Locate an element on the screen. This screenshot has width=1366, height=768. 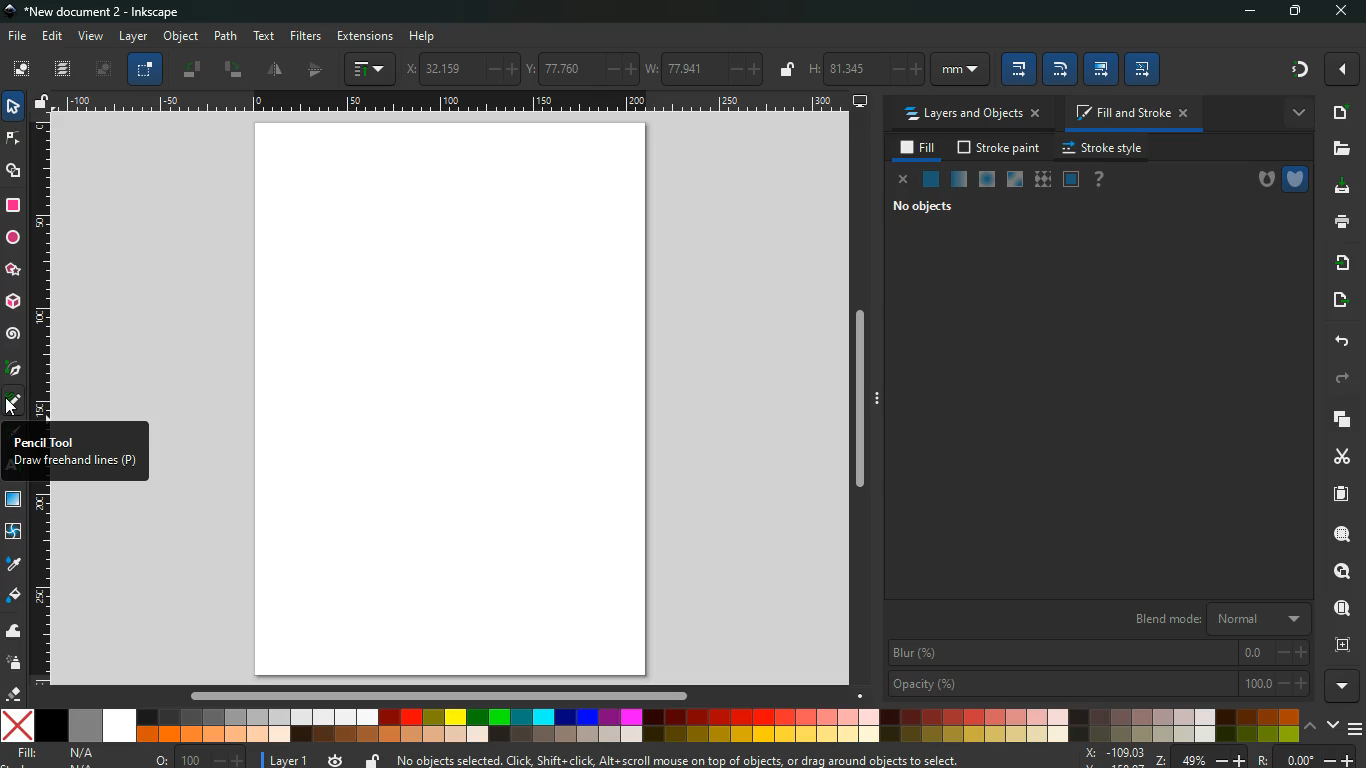
message is located at coordinates (680, 759).